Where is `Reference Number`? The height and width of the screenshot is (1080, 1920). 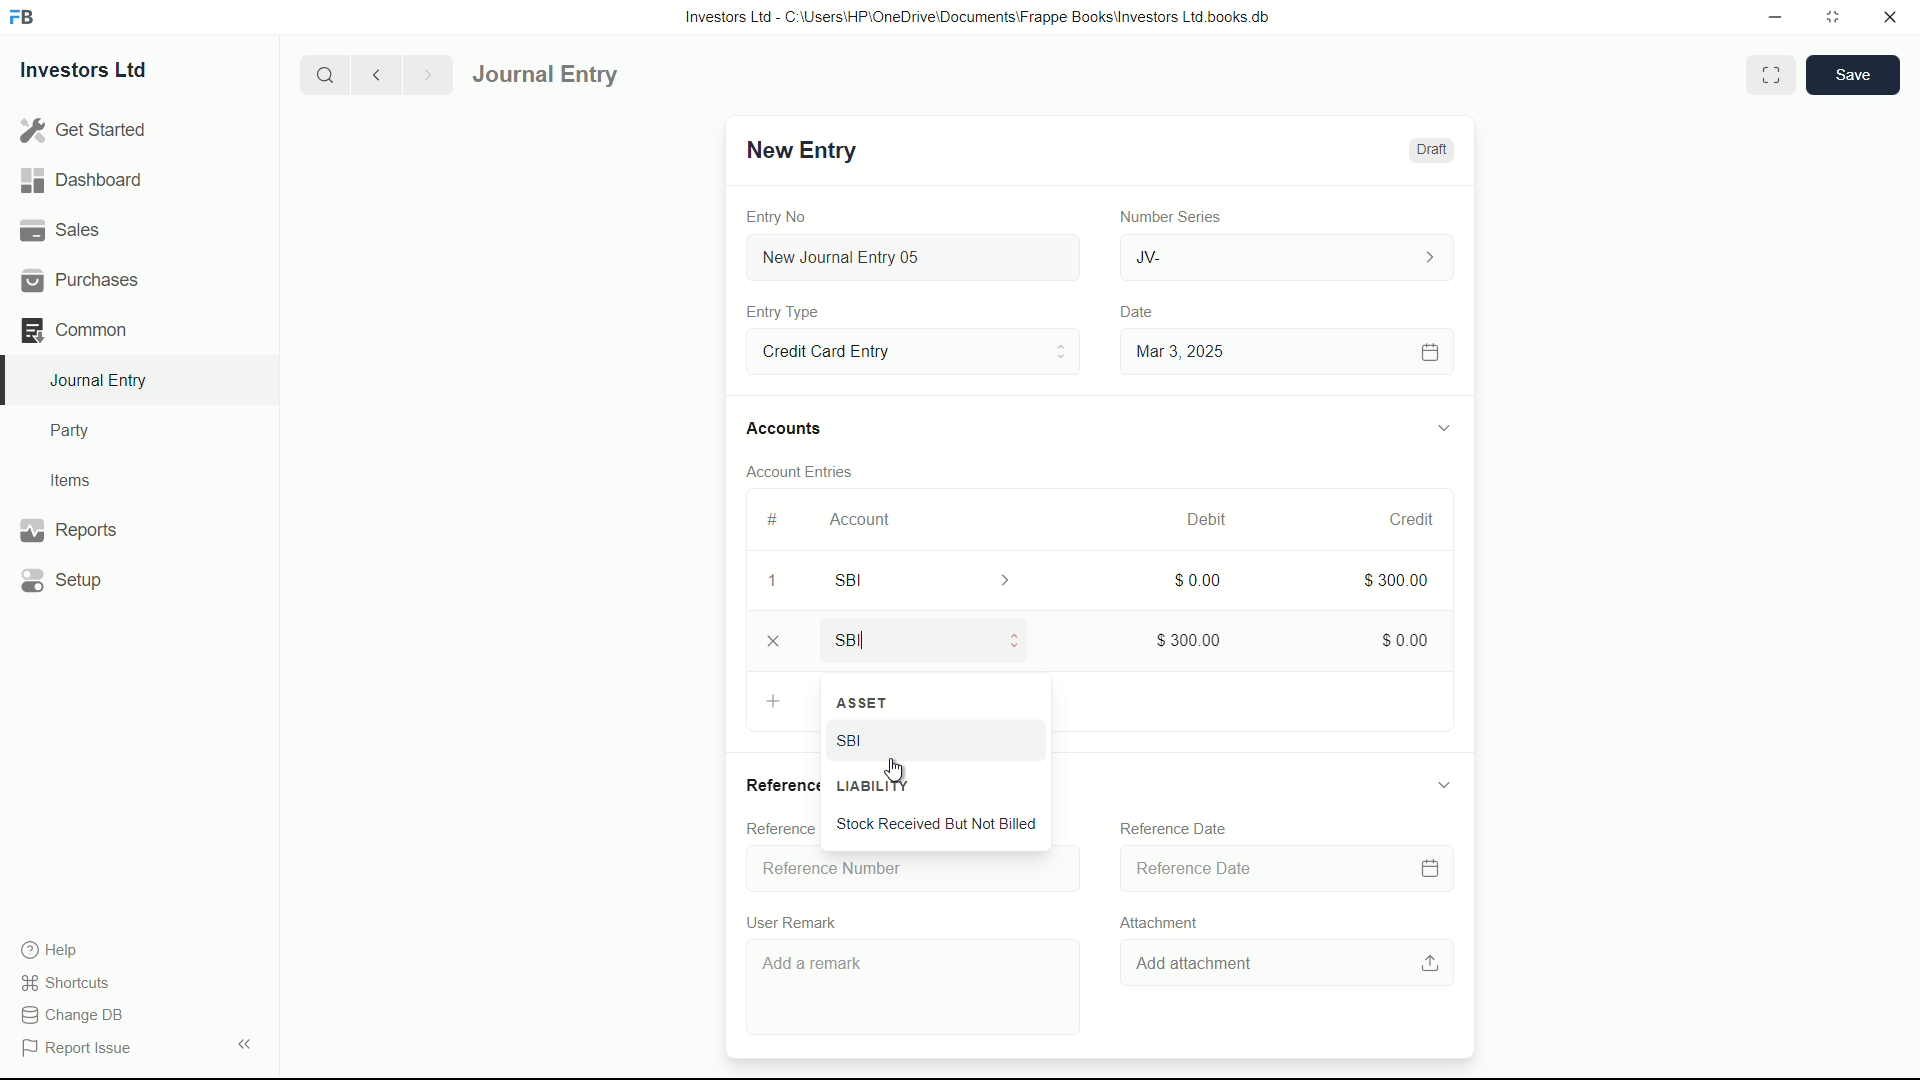
Reference Number is located at coordinates (905, 864).